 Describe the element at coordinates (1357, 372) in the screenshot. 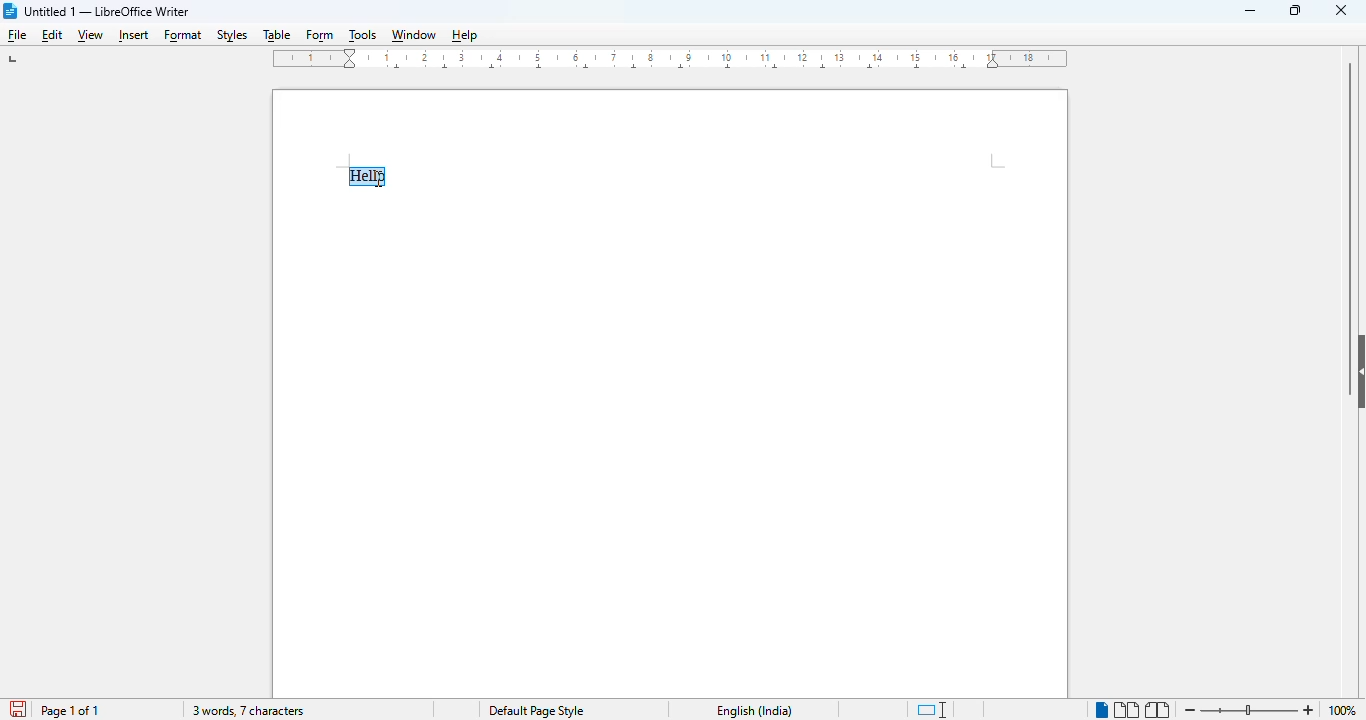

I see `show` at that location.